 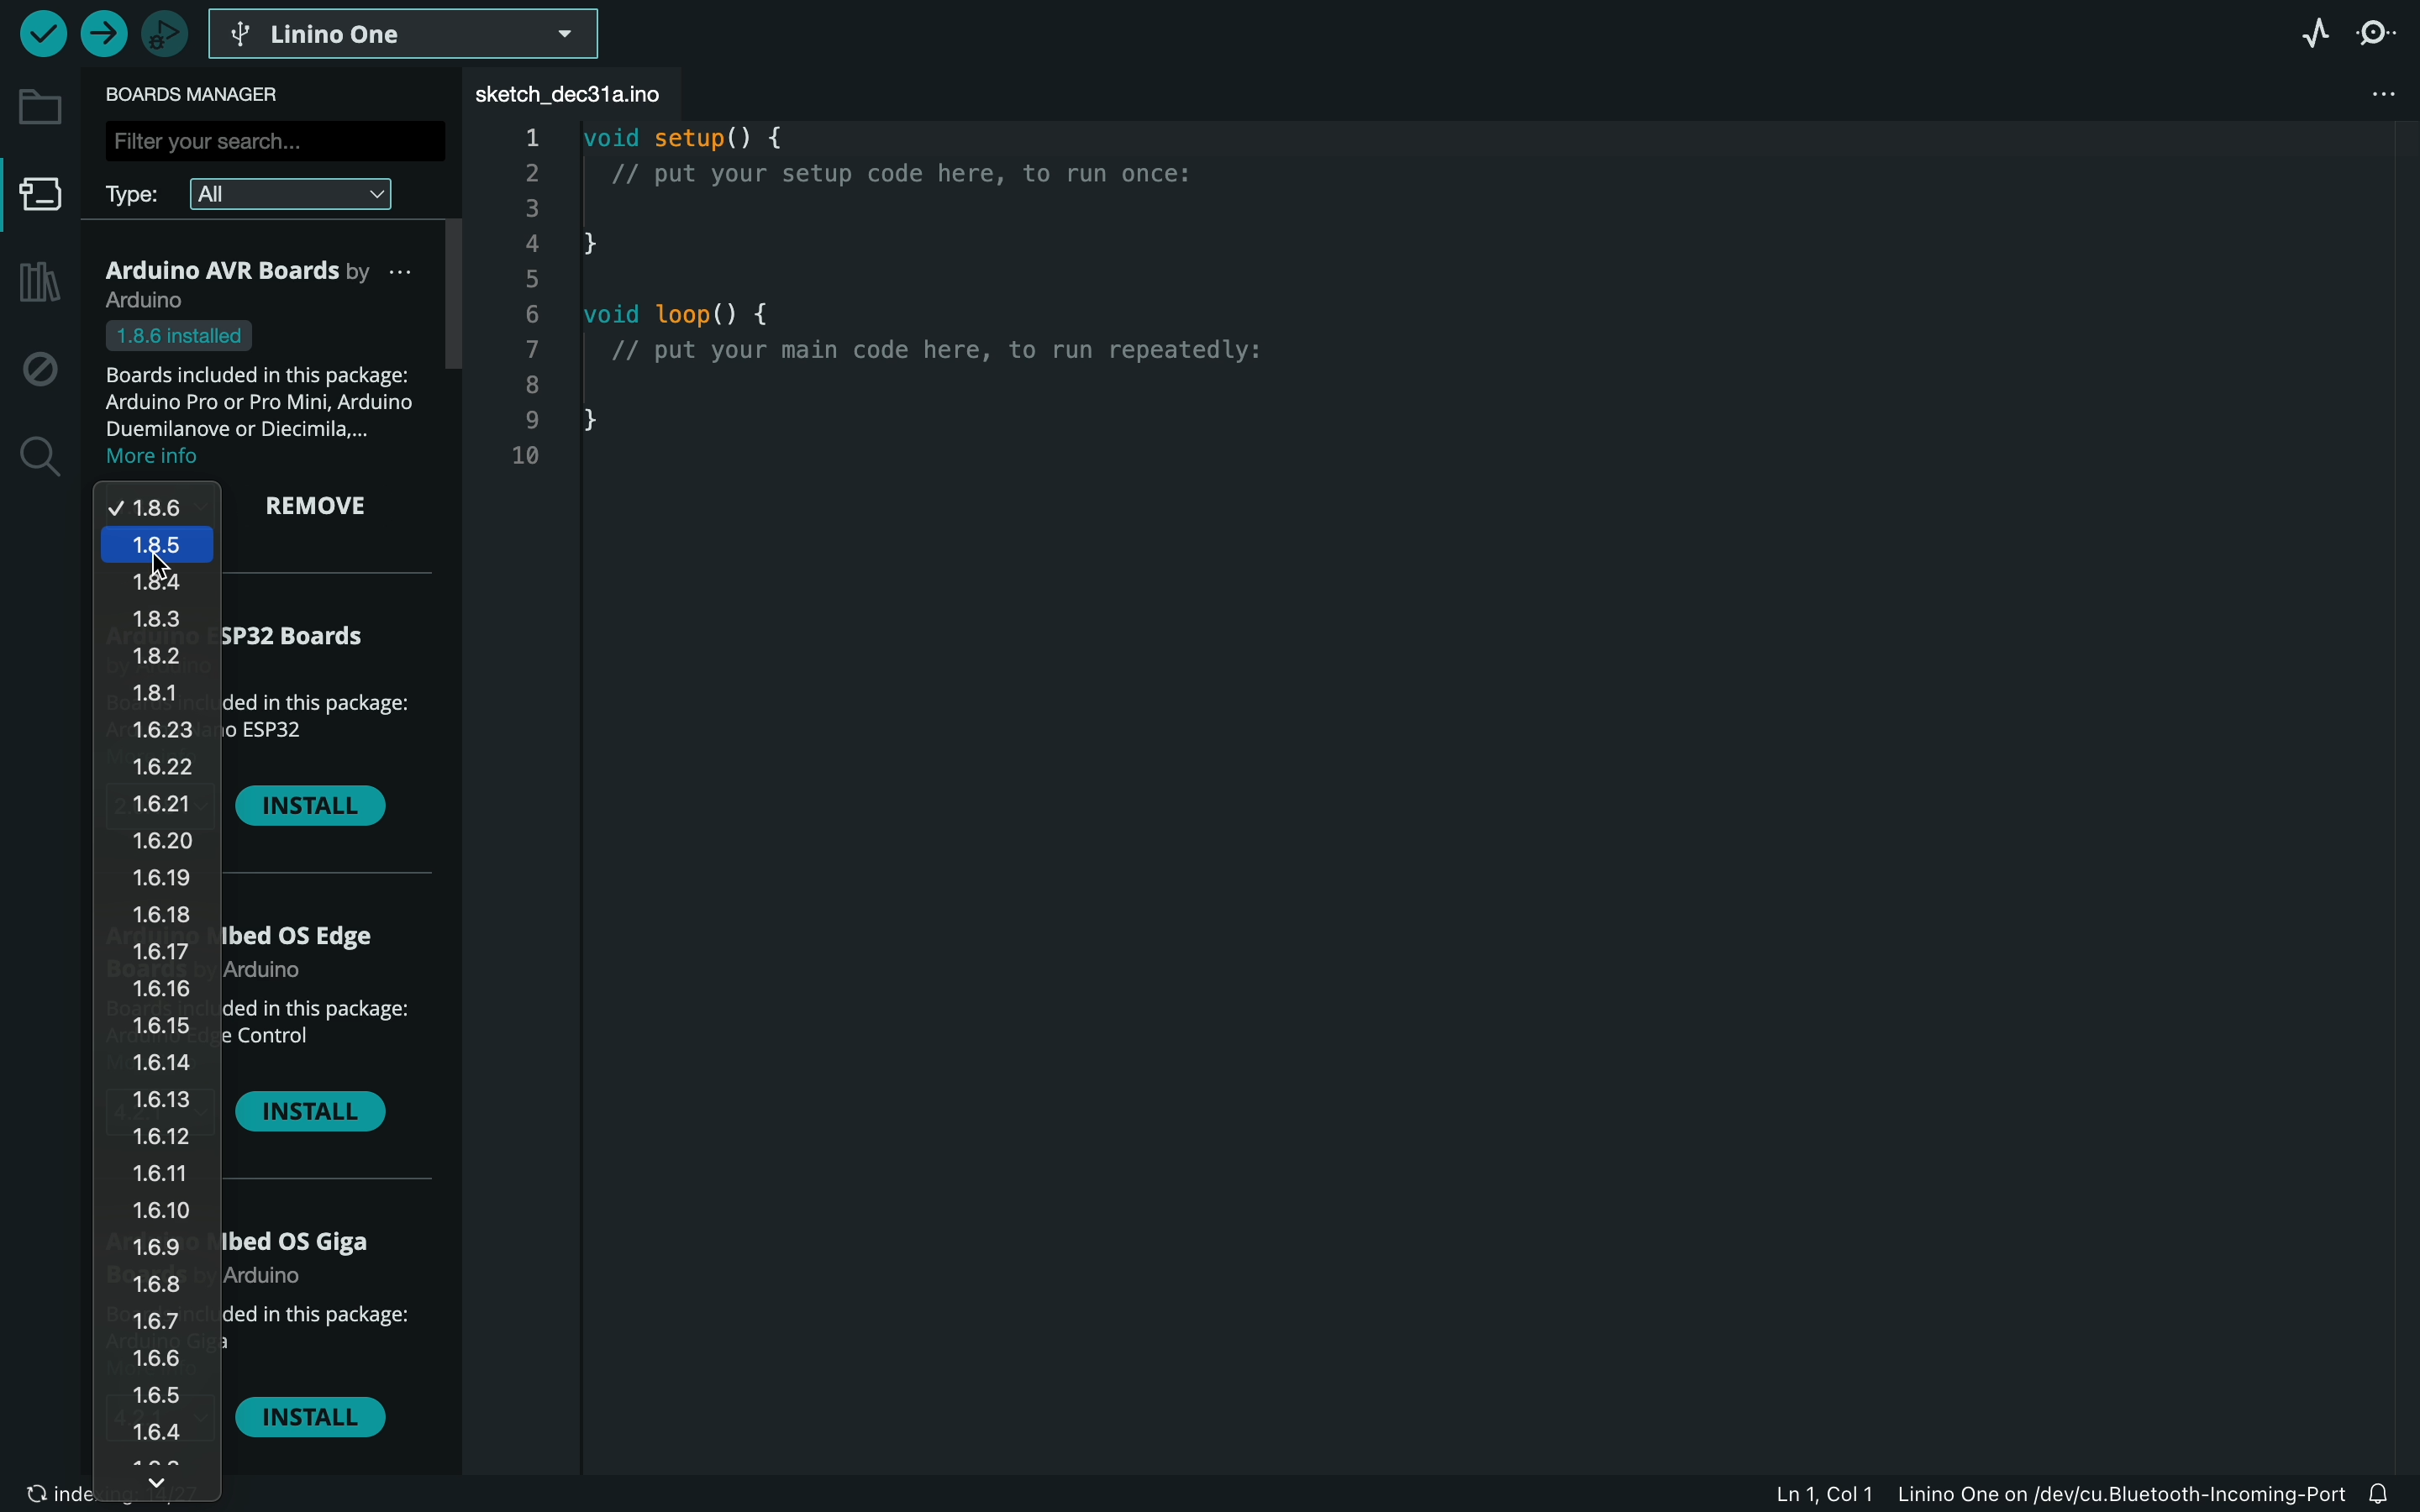 What do you see at coordinates (164, 33) in the screenshot?
I see `debugger` at bounding box center [164, 33].